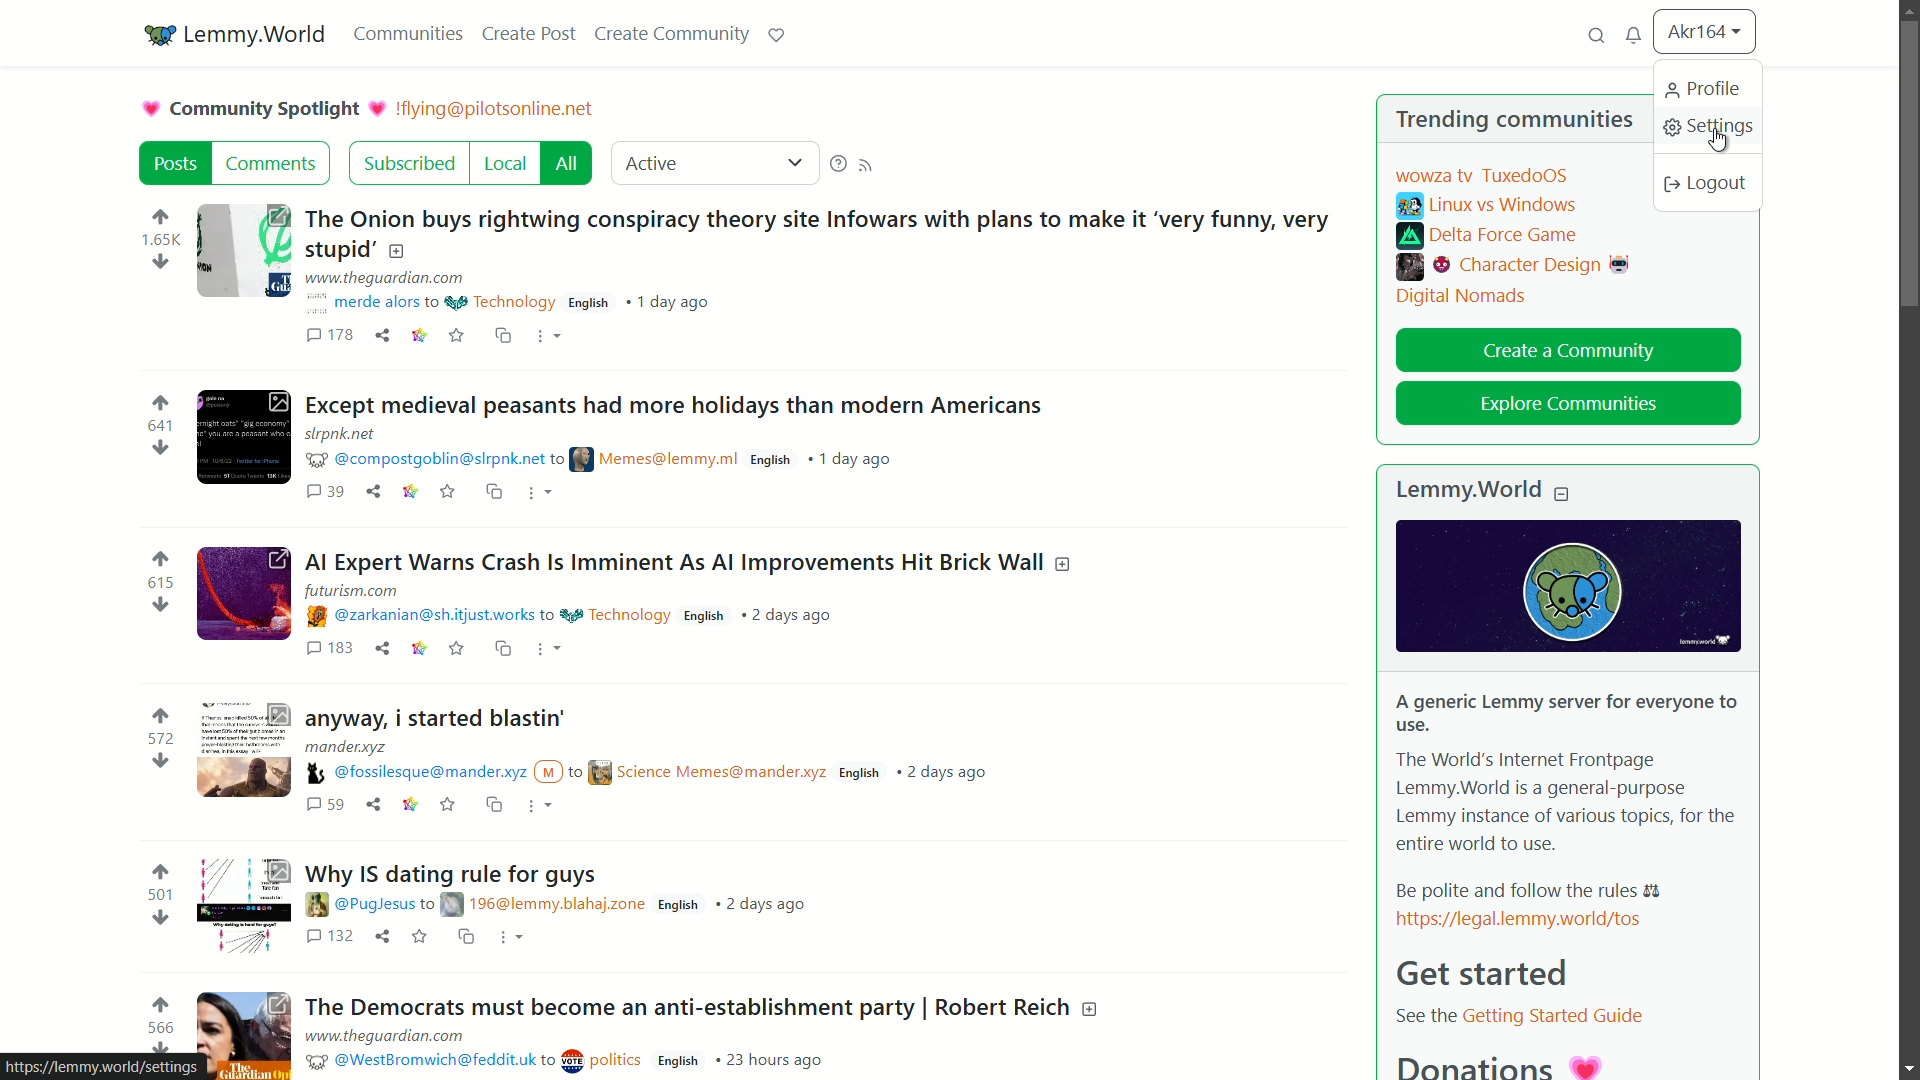 This screenshot has height=1080, width=1920. Describe the element at coordinates (1543, 918) in the screenshot. I see `link` at that location.